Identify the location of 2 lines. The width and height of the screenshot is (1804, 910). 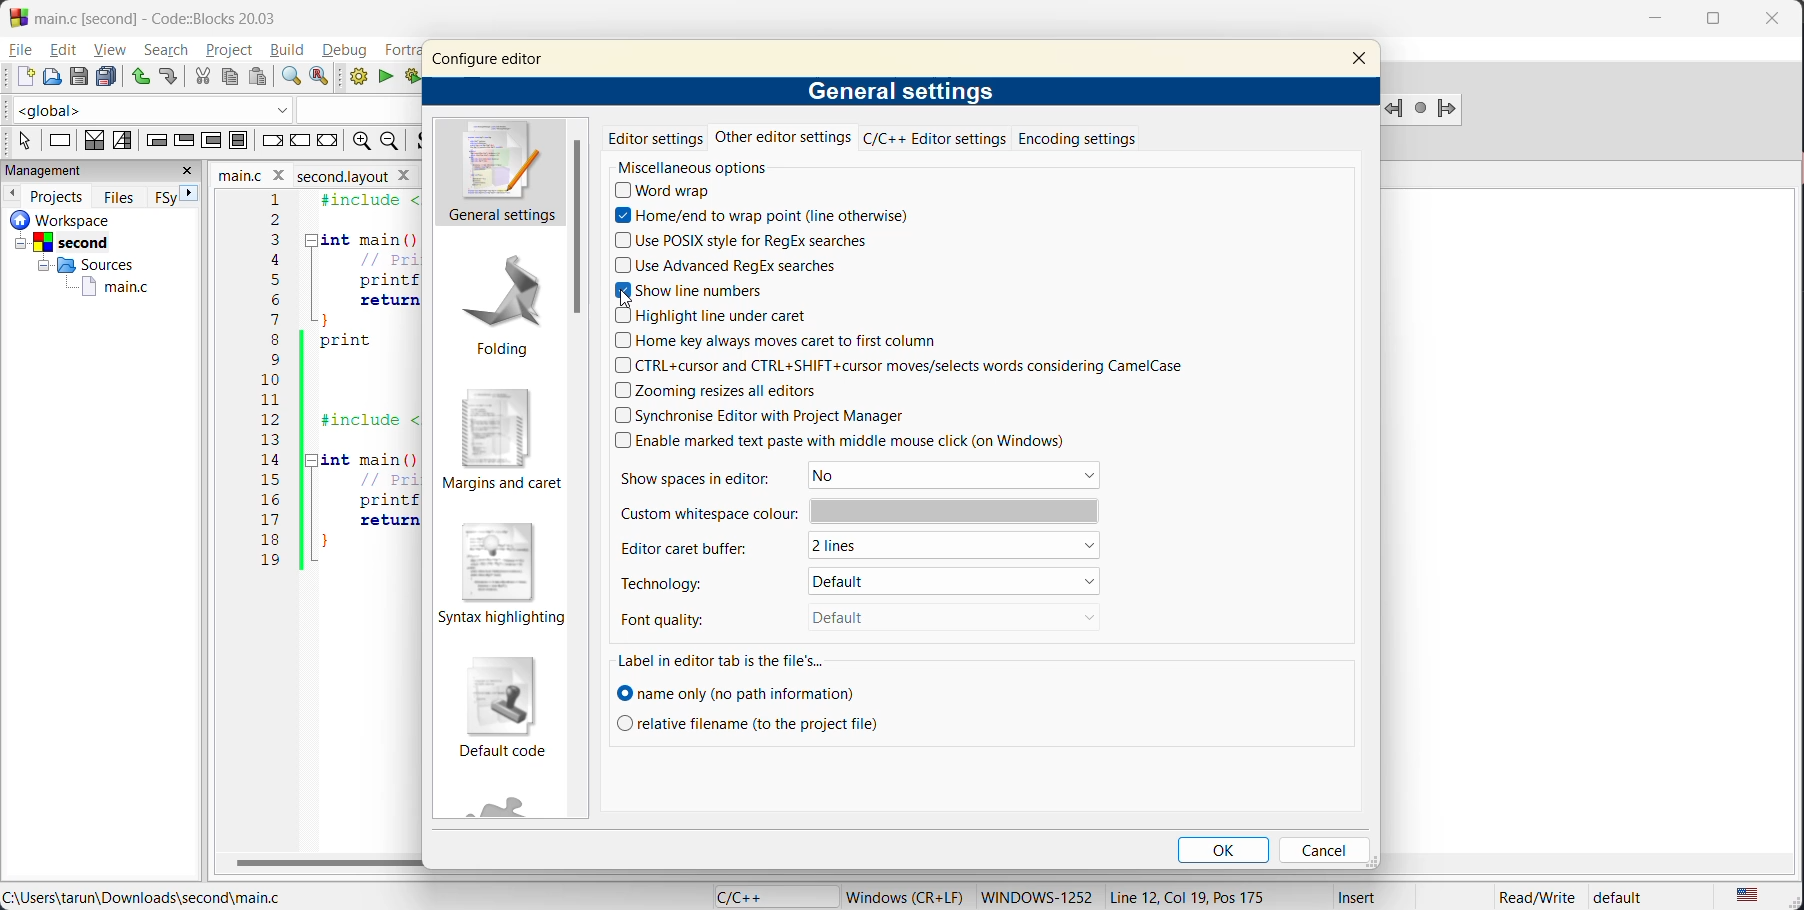
(961, 549).